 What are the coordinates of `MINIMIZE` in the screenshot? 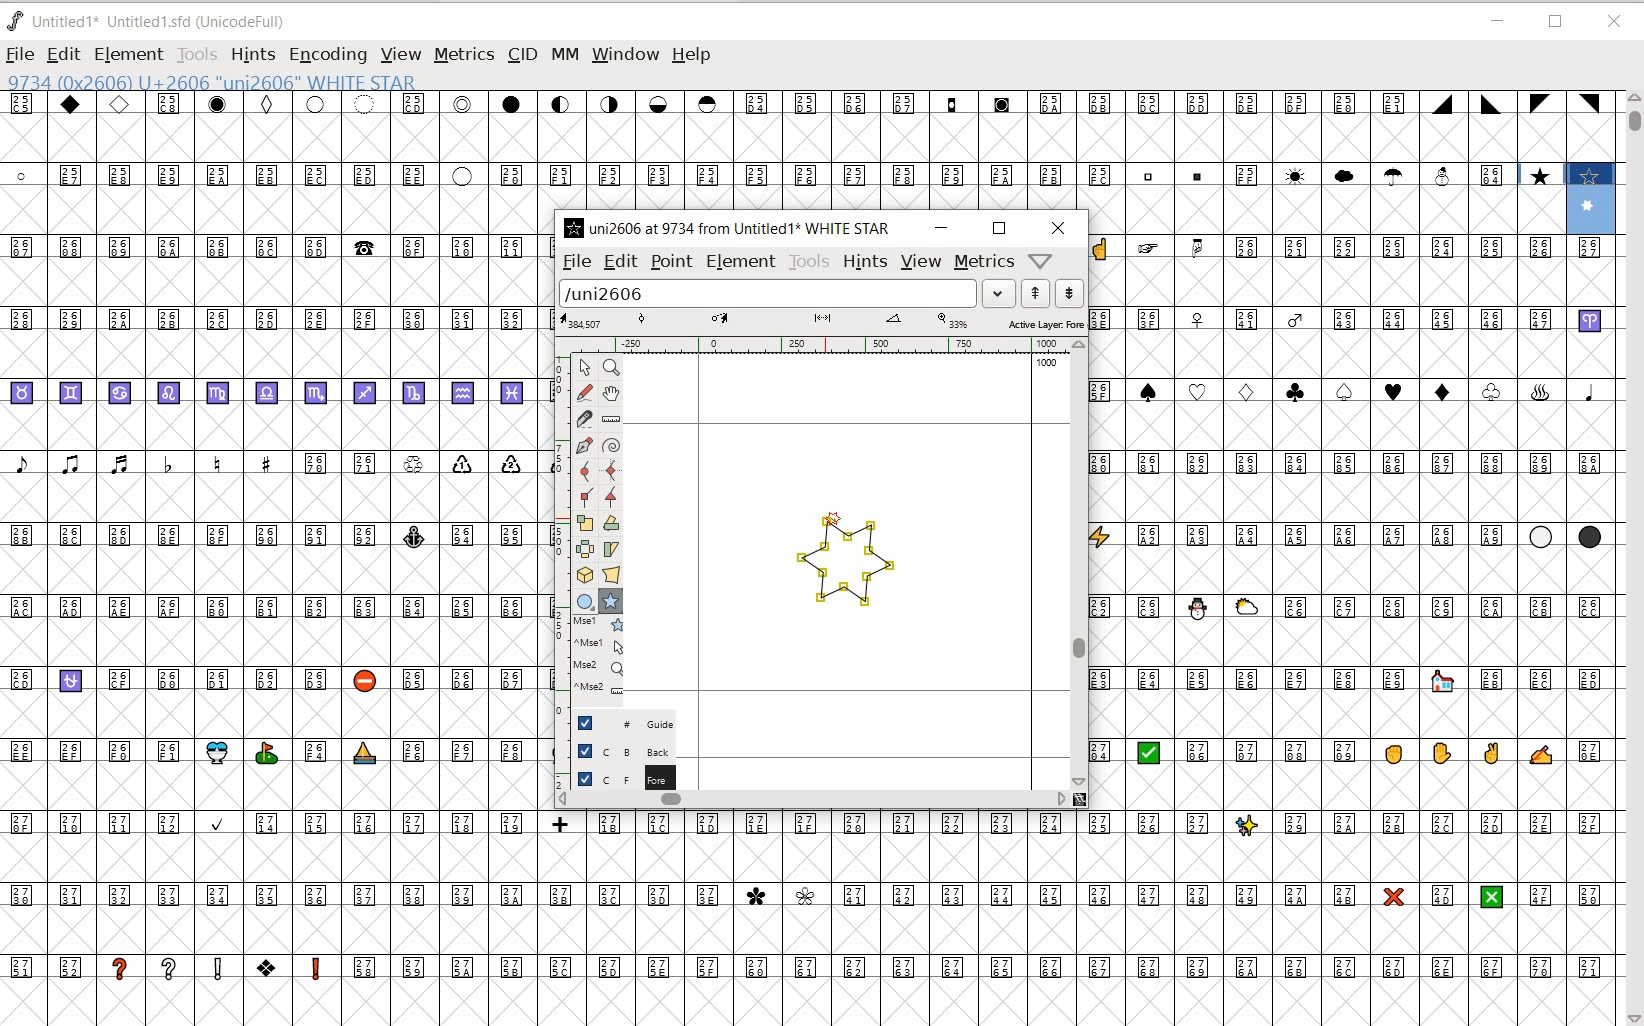 It's located at (941, 228).